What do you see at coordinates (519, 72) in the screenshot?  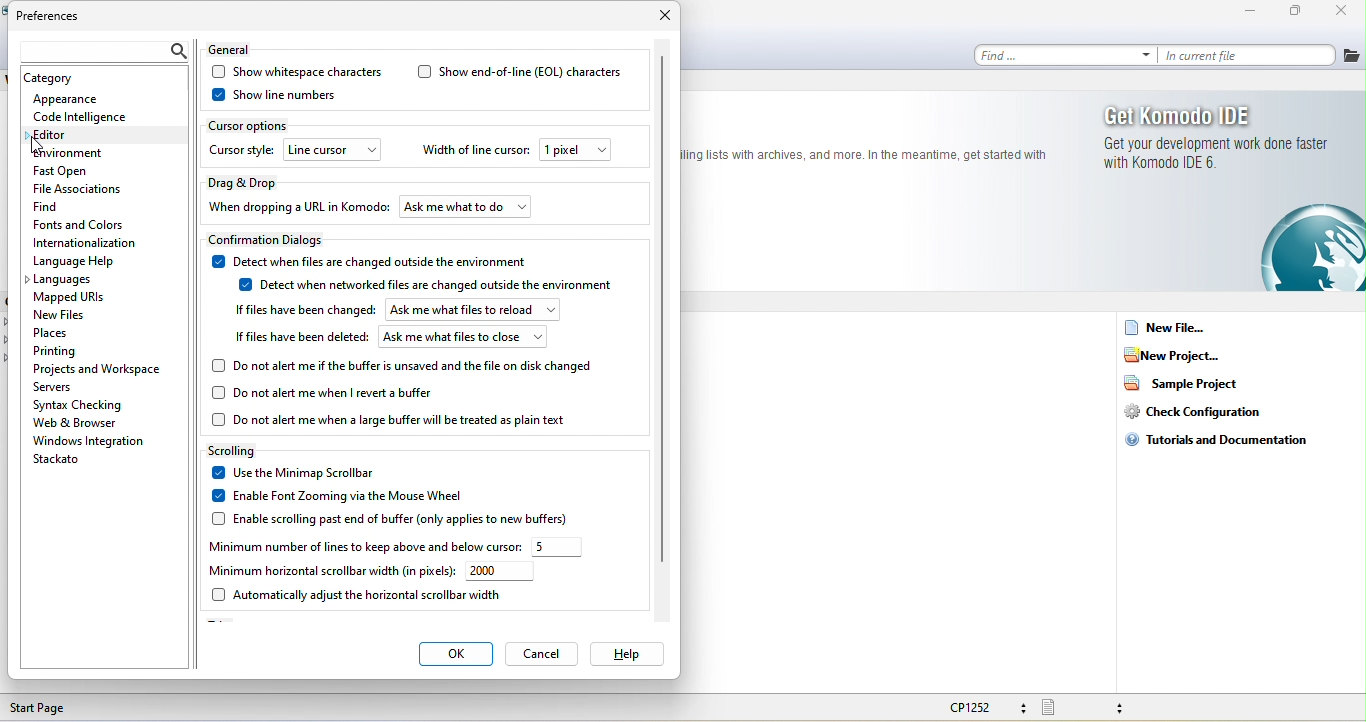 I see `show end of line characters` at bounding box center [519, 72].